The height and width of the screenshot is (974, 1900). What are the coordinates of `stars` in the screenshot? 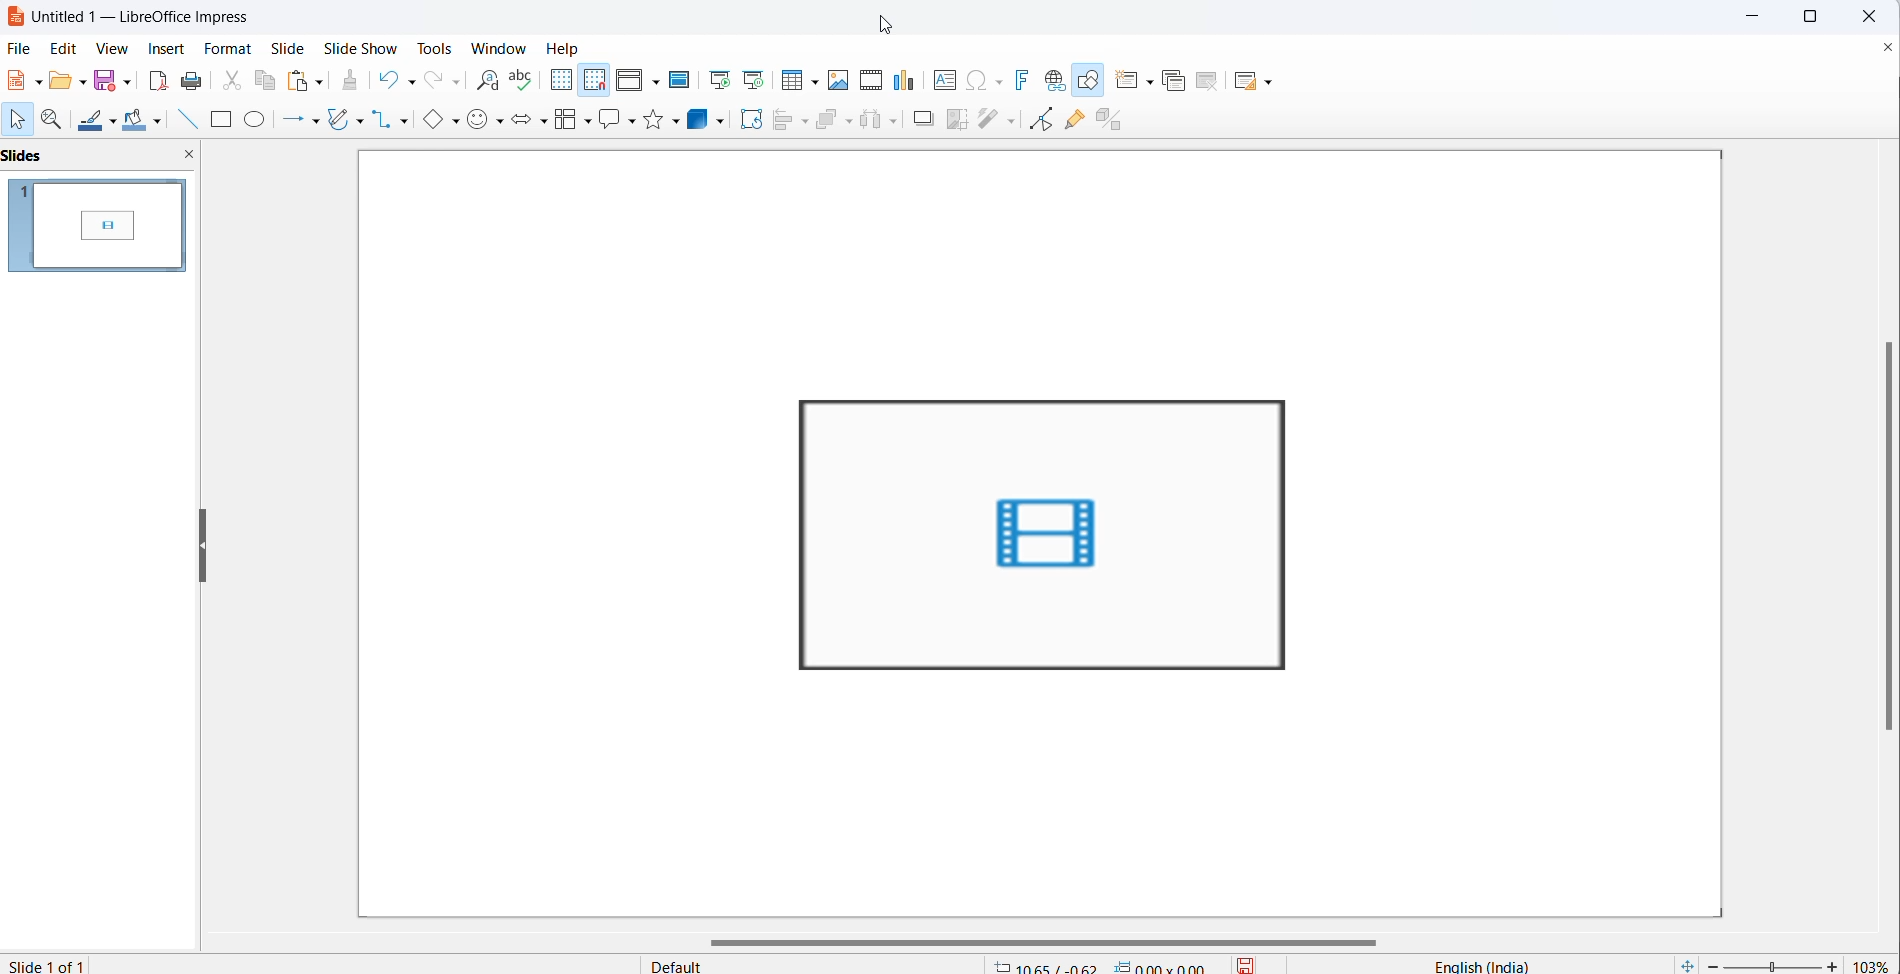 It's located at (653, 120).